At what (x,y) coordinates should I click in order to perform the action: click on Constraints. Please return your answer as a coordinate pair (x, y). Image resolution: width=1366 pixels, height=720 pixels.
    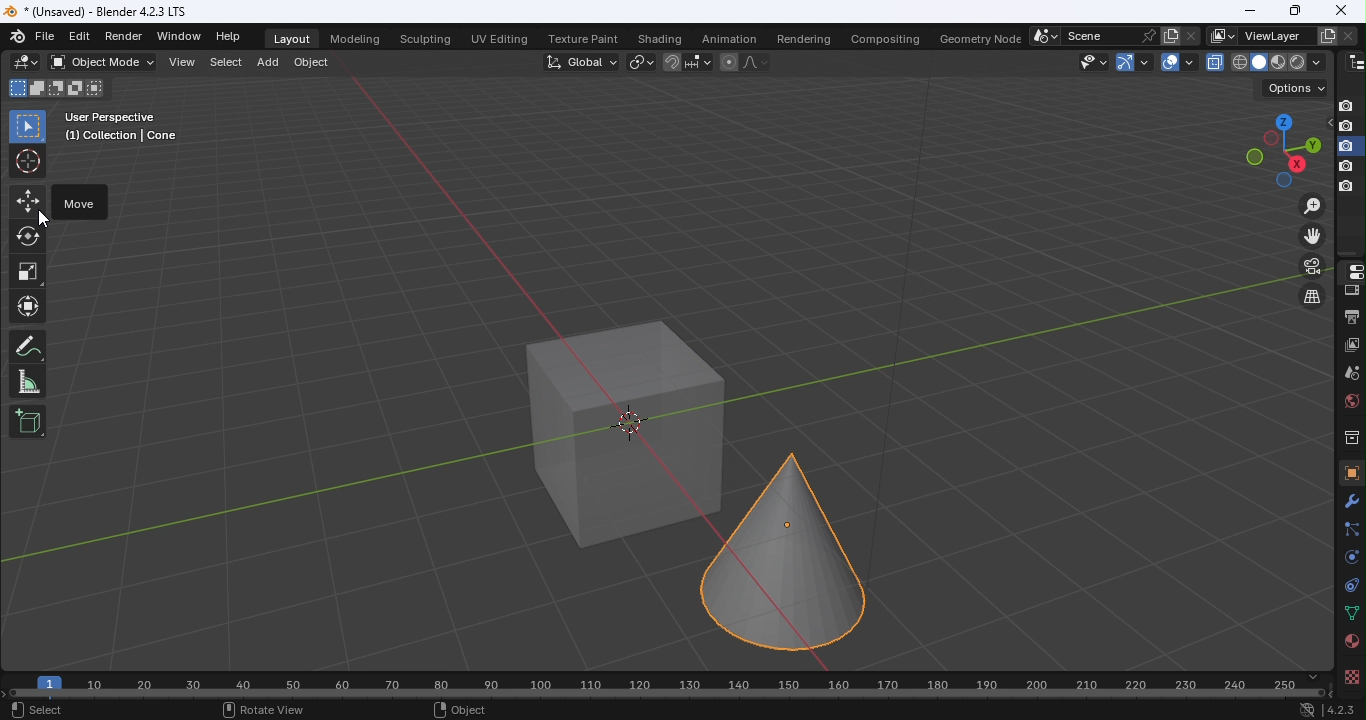
    Looking at the image, I should click on (1348, 584).